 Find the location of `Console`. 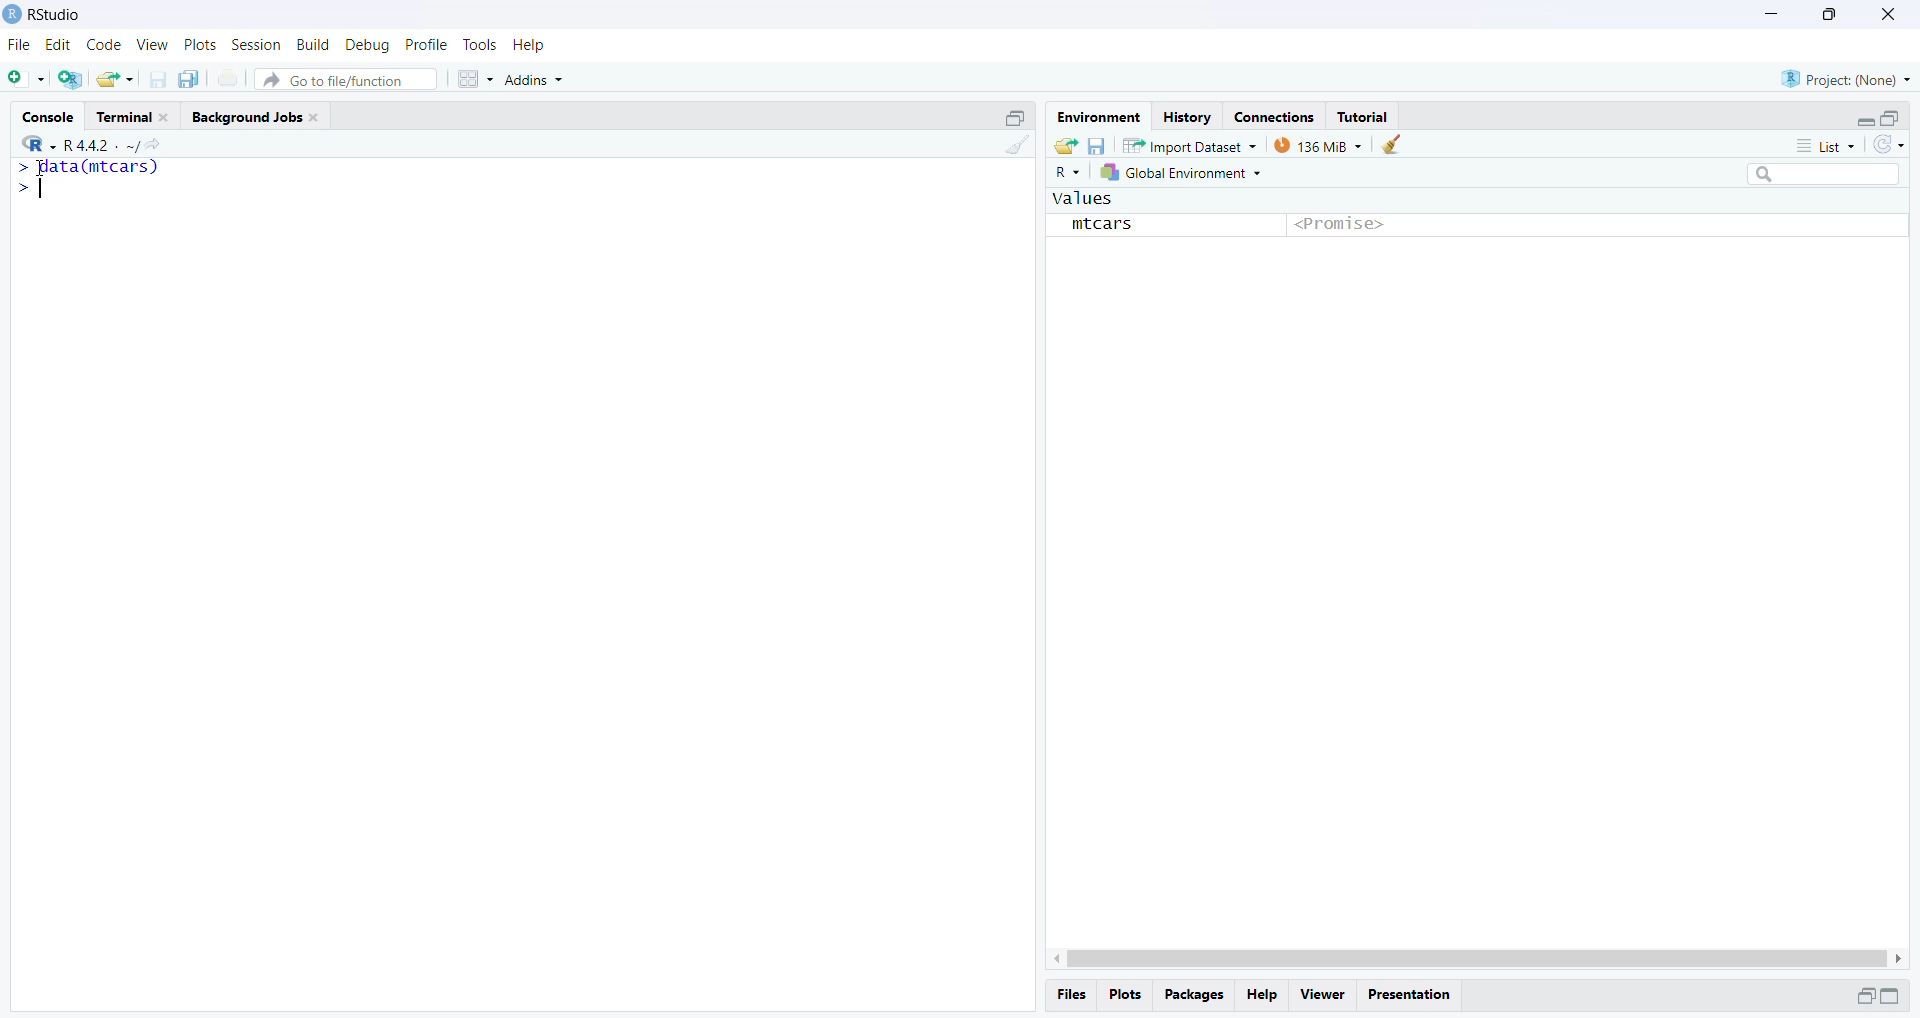

Console is located at coordinates (51, 115).